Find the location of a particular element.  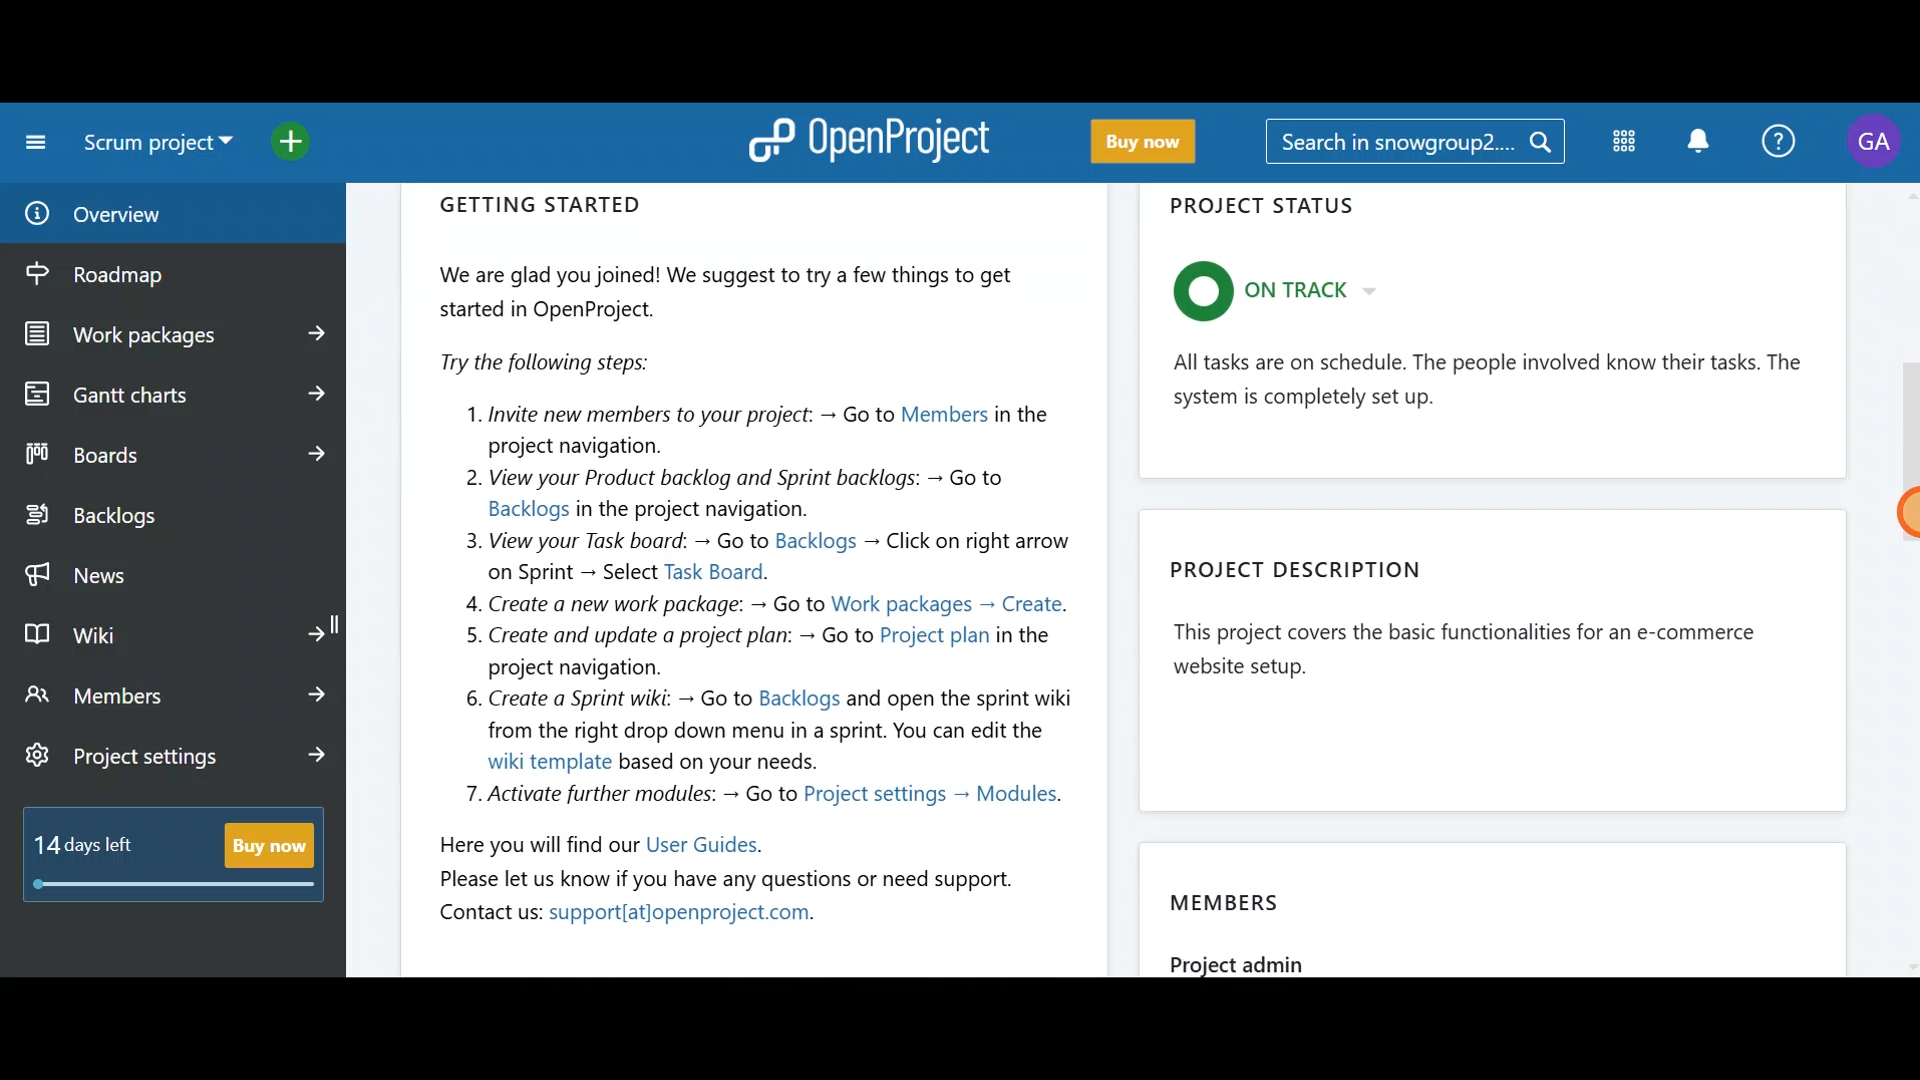

Project status is located at coordinates (1495, 337).